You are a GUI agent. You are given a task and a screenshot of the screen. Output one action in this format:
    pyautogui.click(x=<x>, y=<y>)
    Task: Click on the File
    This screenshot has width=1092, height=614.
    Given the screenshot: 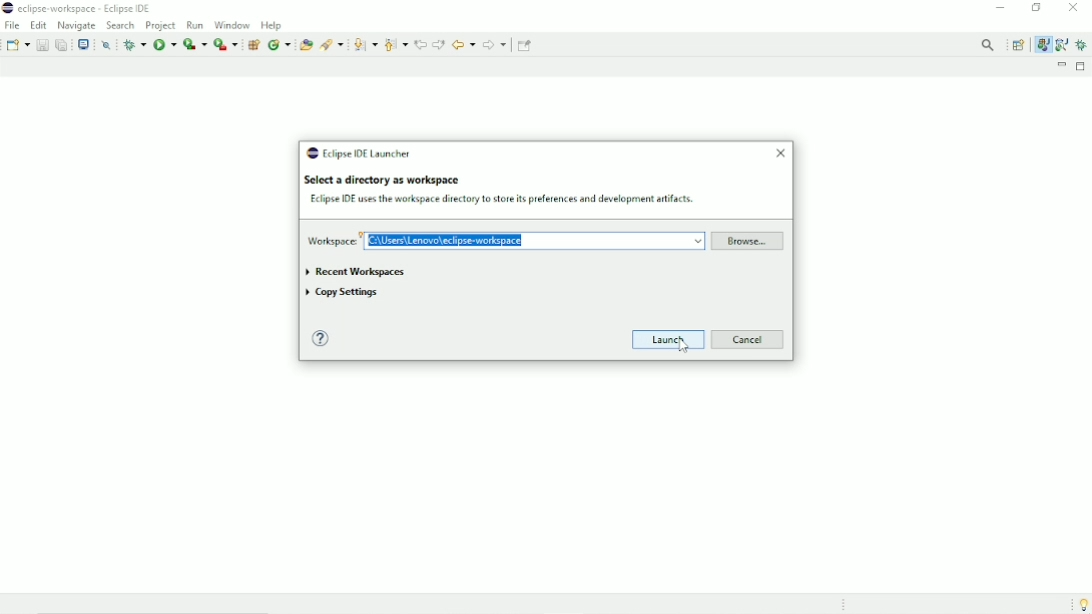 What is the action you would take?
    pyautogui.click(x=12, y=25)
    